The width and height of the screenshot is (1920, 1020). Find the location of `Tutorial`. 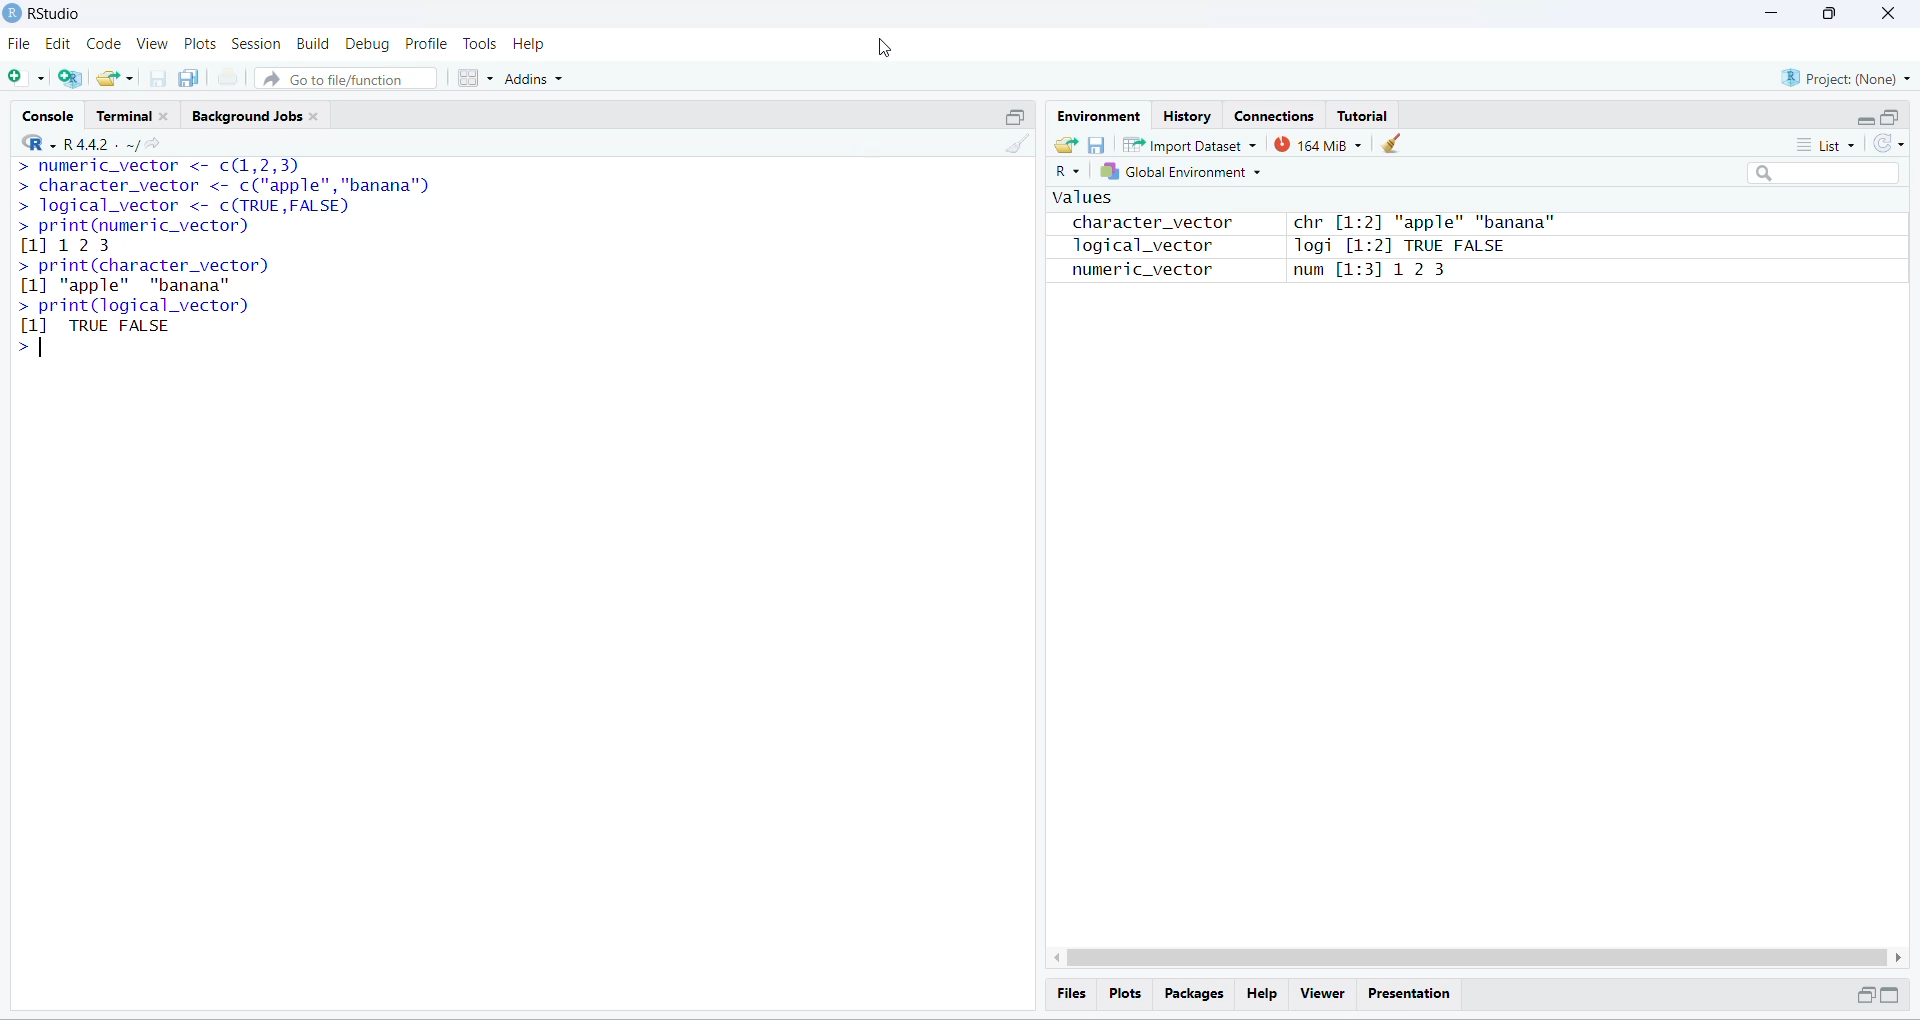

Tutorial is located at coordinates (1362, 116).